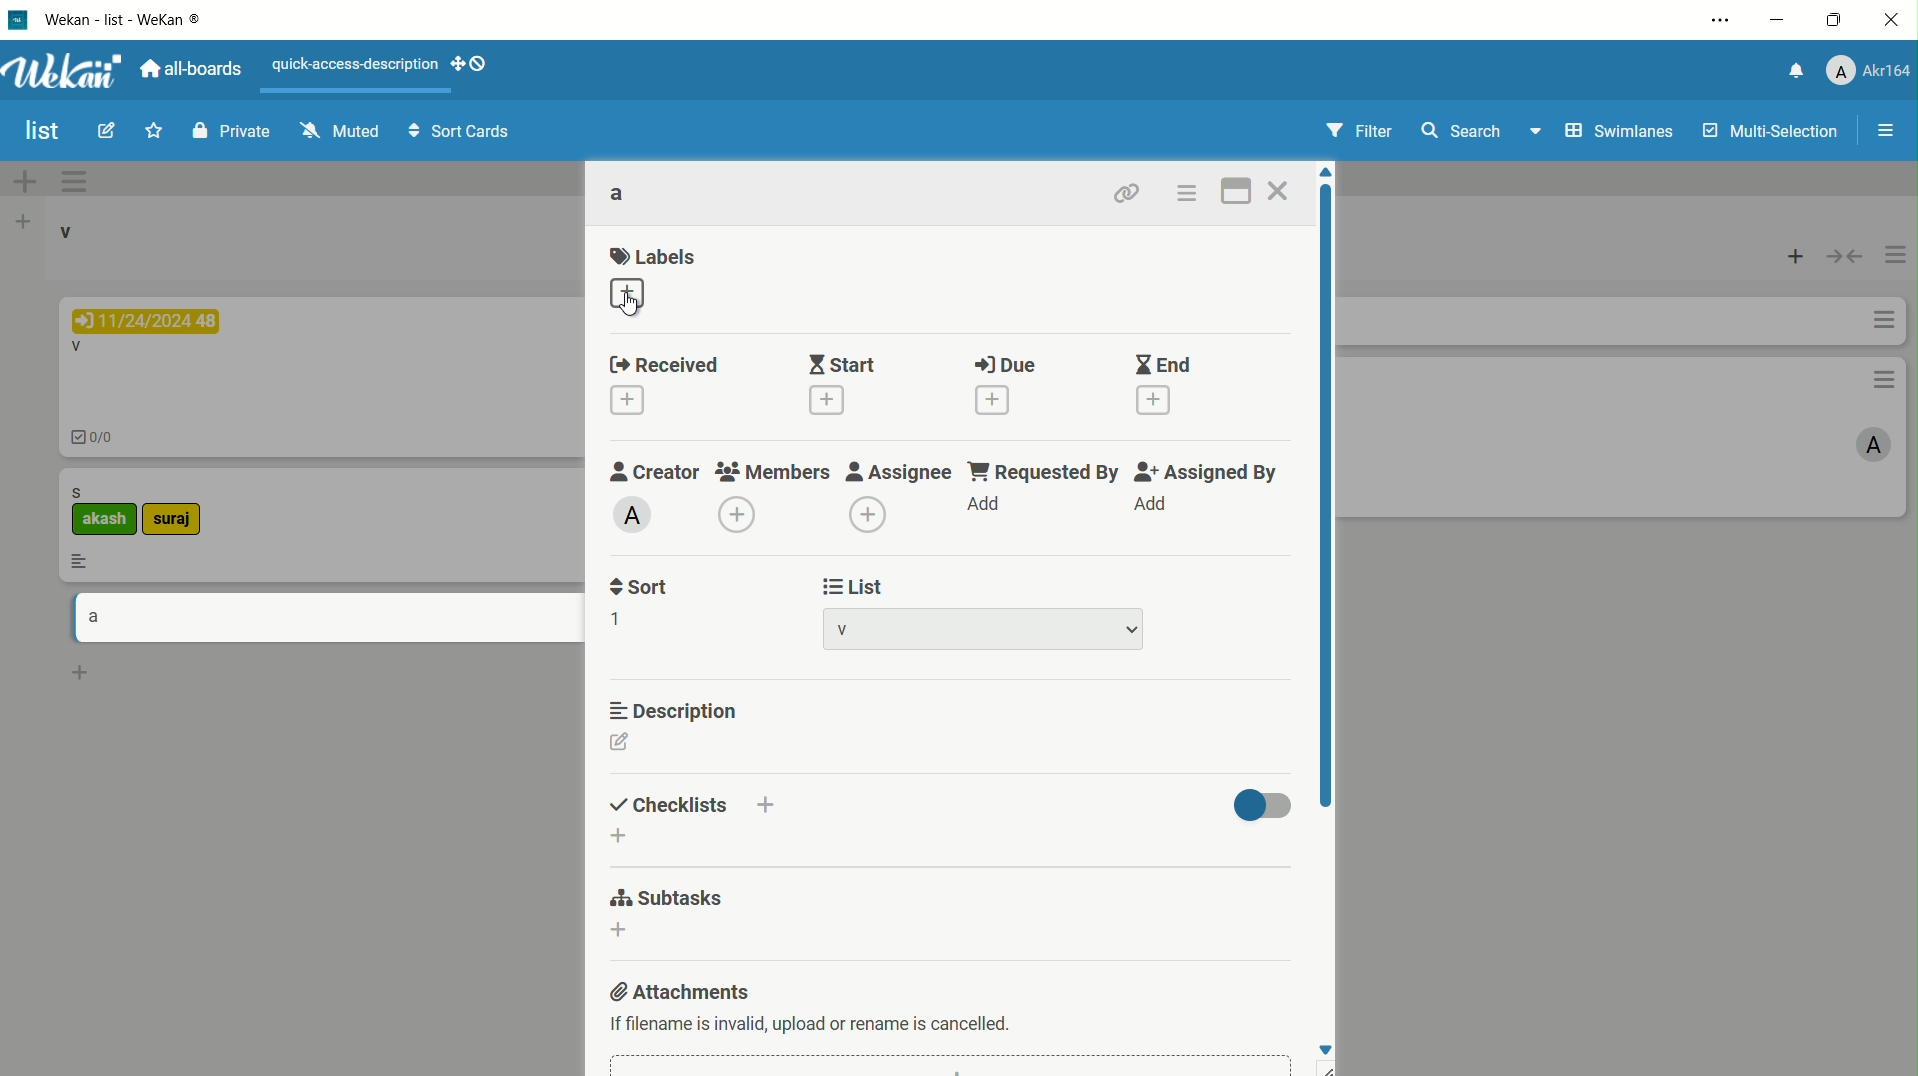  Describe the element at coordinates (984, 501) in the screenshot. I see `add` at that location.